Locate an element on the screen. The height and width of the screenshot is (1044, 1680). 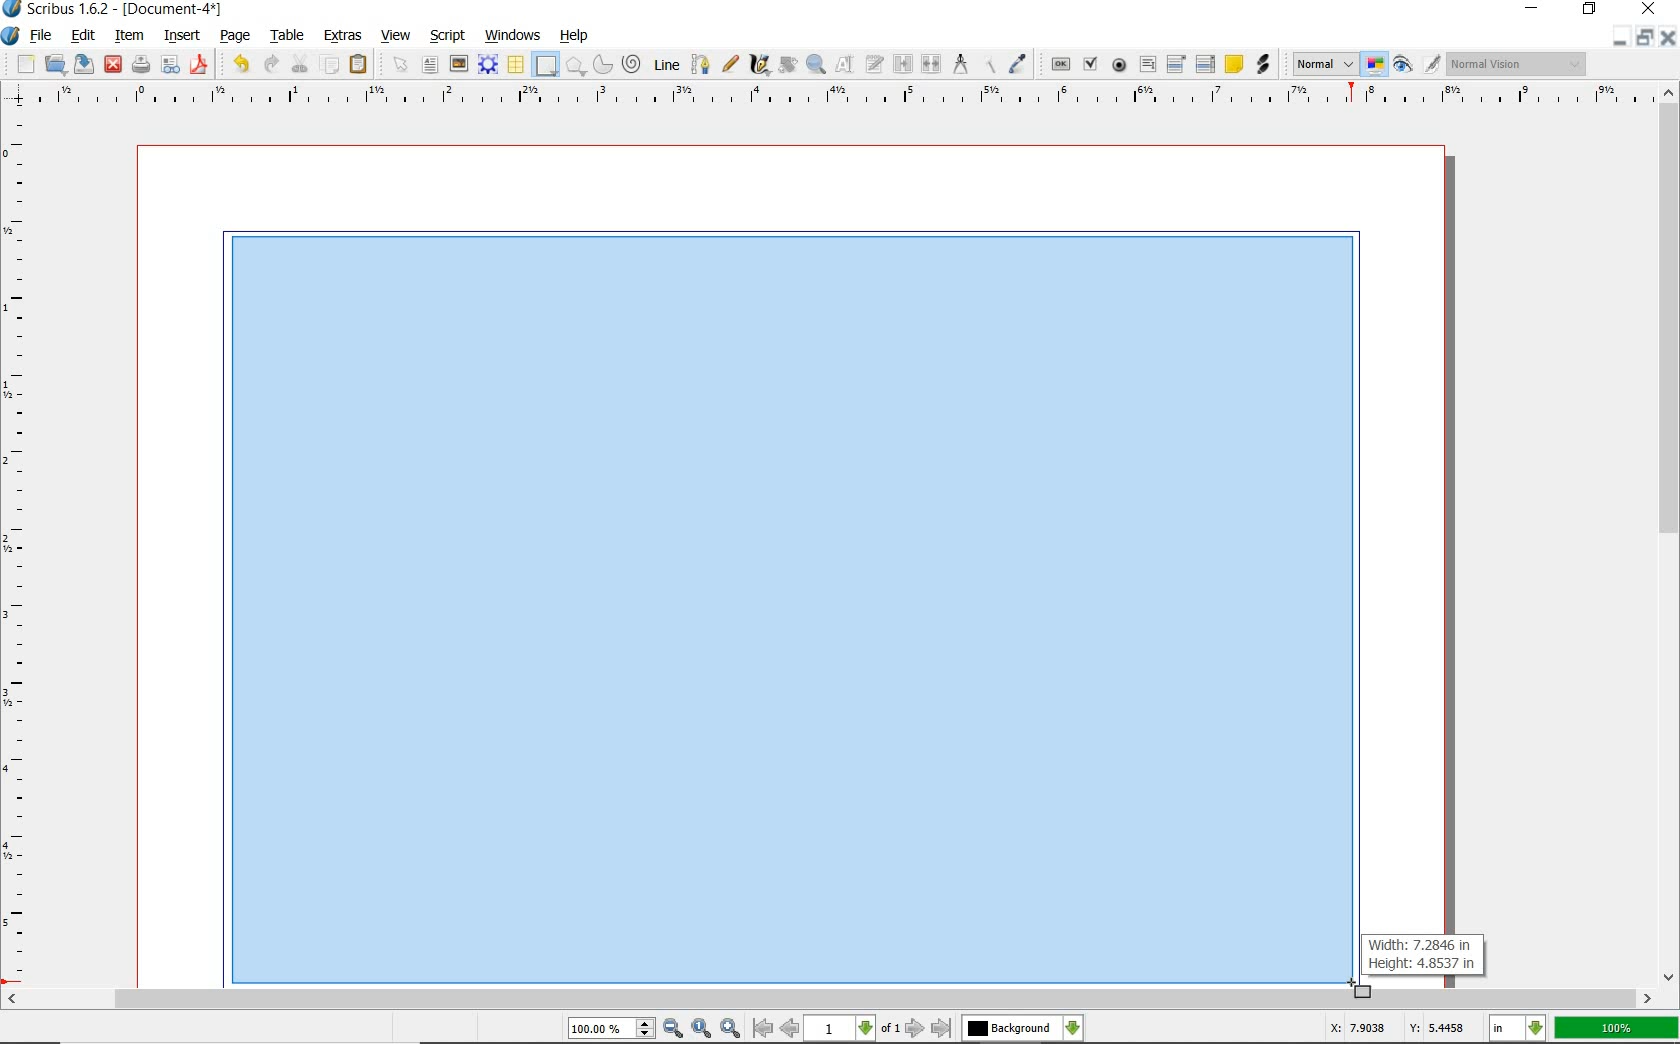
system icon is located at coordinates (11, 35).